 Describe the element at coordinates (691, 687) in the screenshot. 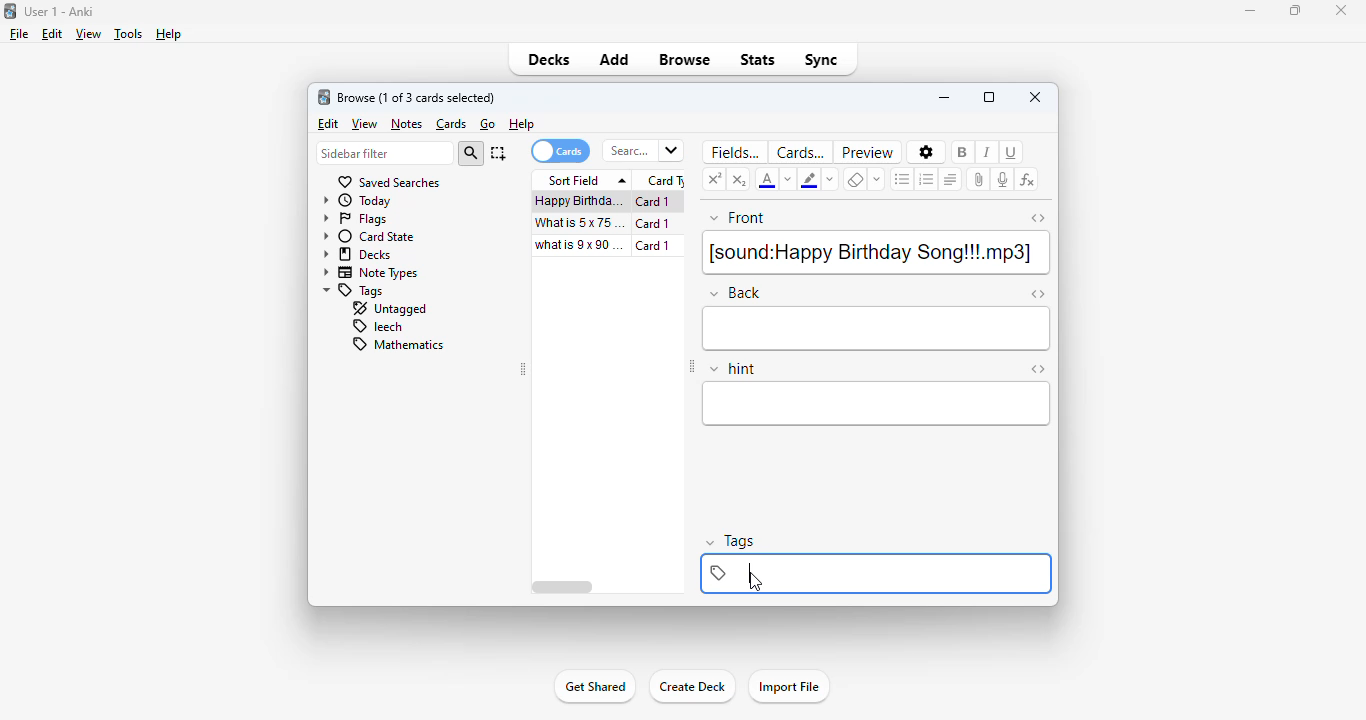

I see `create deck` at that location.